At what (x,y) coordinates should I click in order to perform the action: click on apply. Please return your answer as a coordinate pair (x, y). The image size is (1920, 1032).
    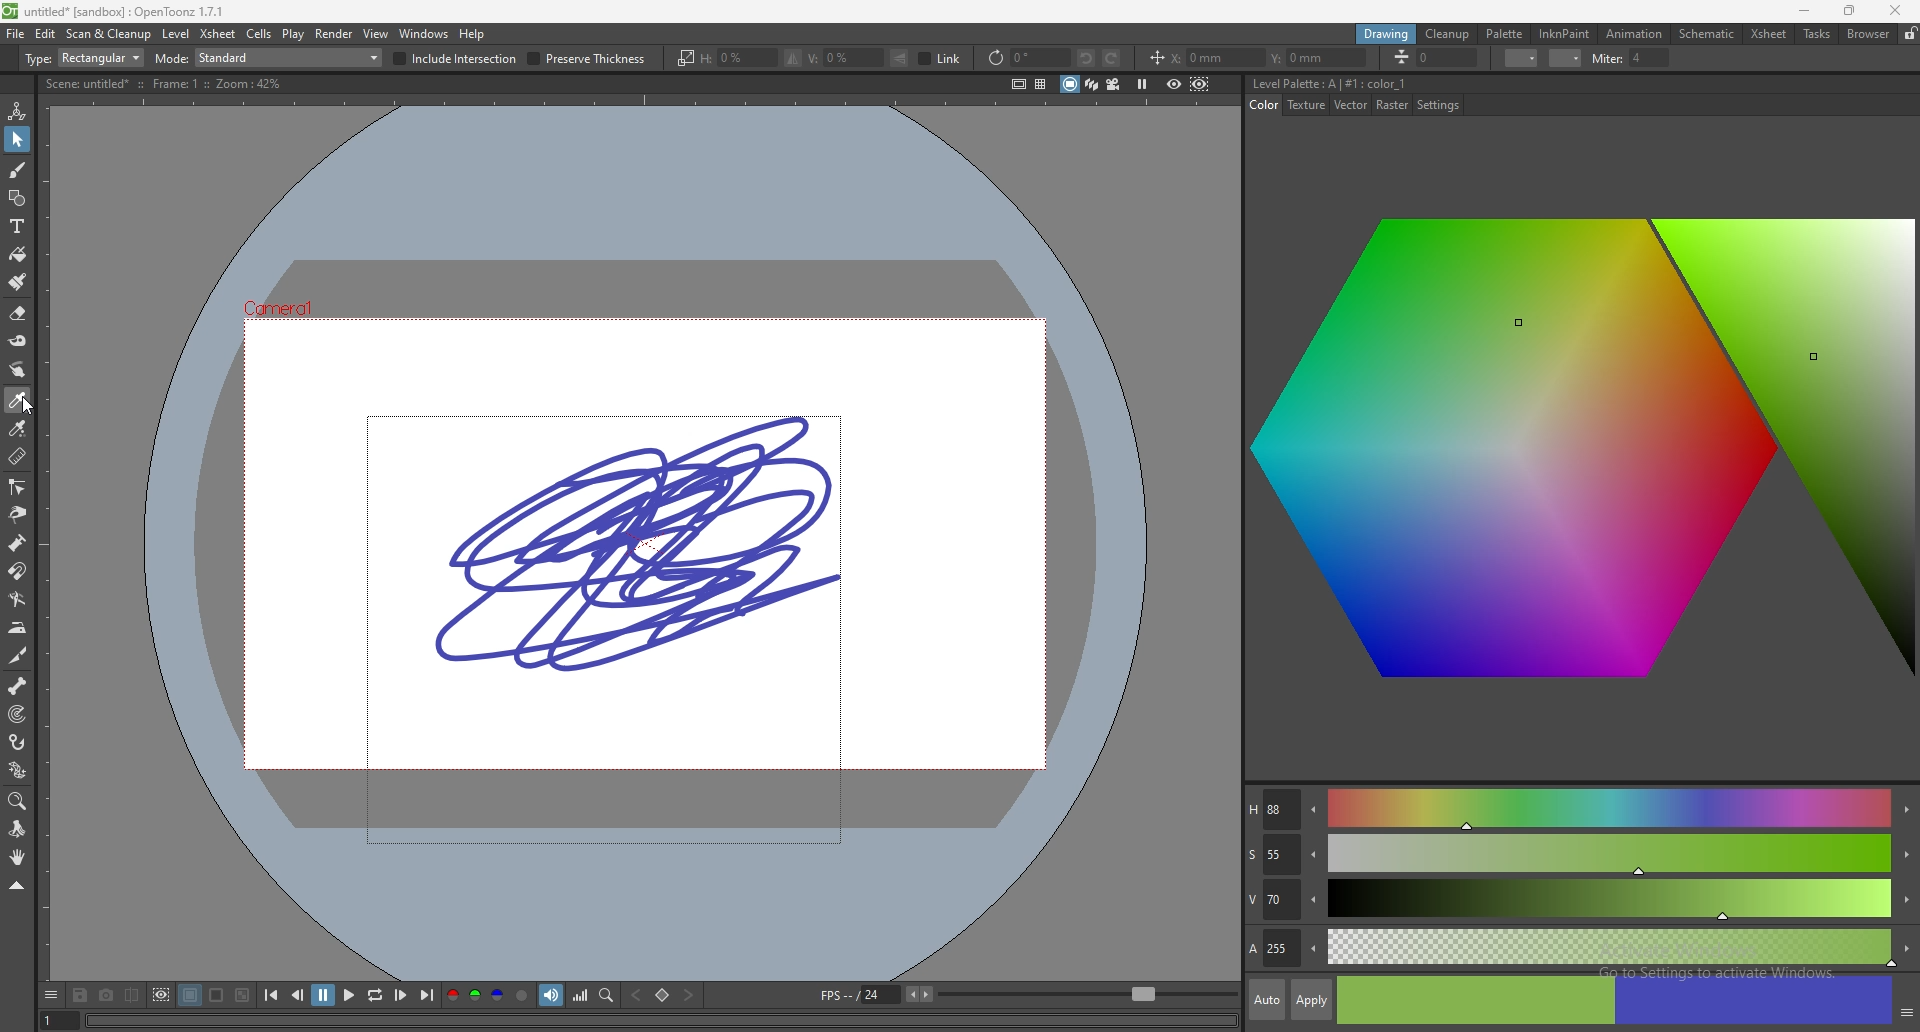
    Looking at the image, I should click on (1313, 999).